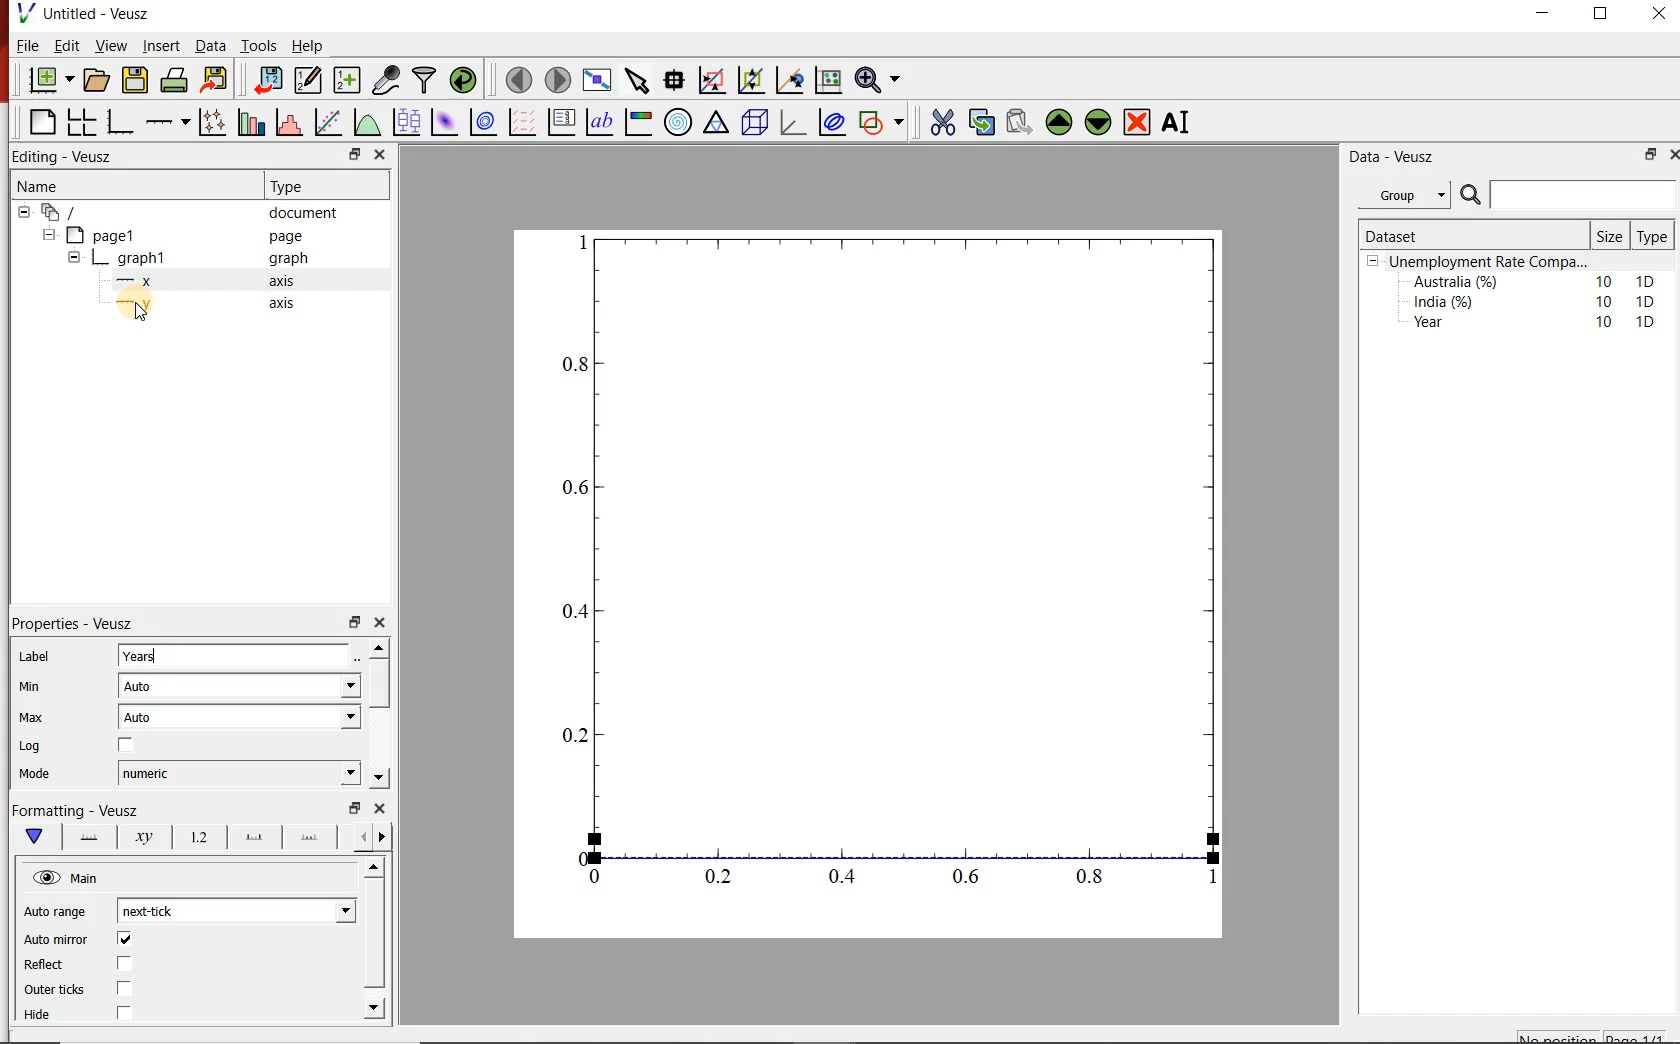 The image size is (1680, 1044). What do you see at coordinates (187, 211) in the screenshot?
I see `‘document` at bounding box center [187, 211].